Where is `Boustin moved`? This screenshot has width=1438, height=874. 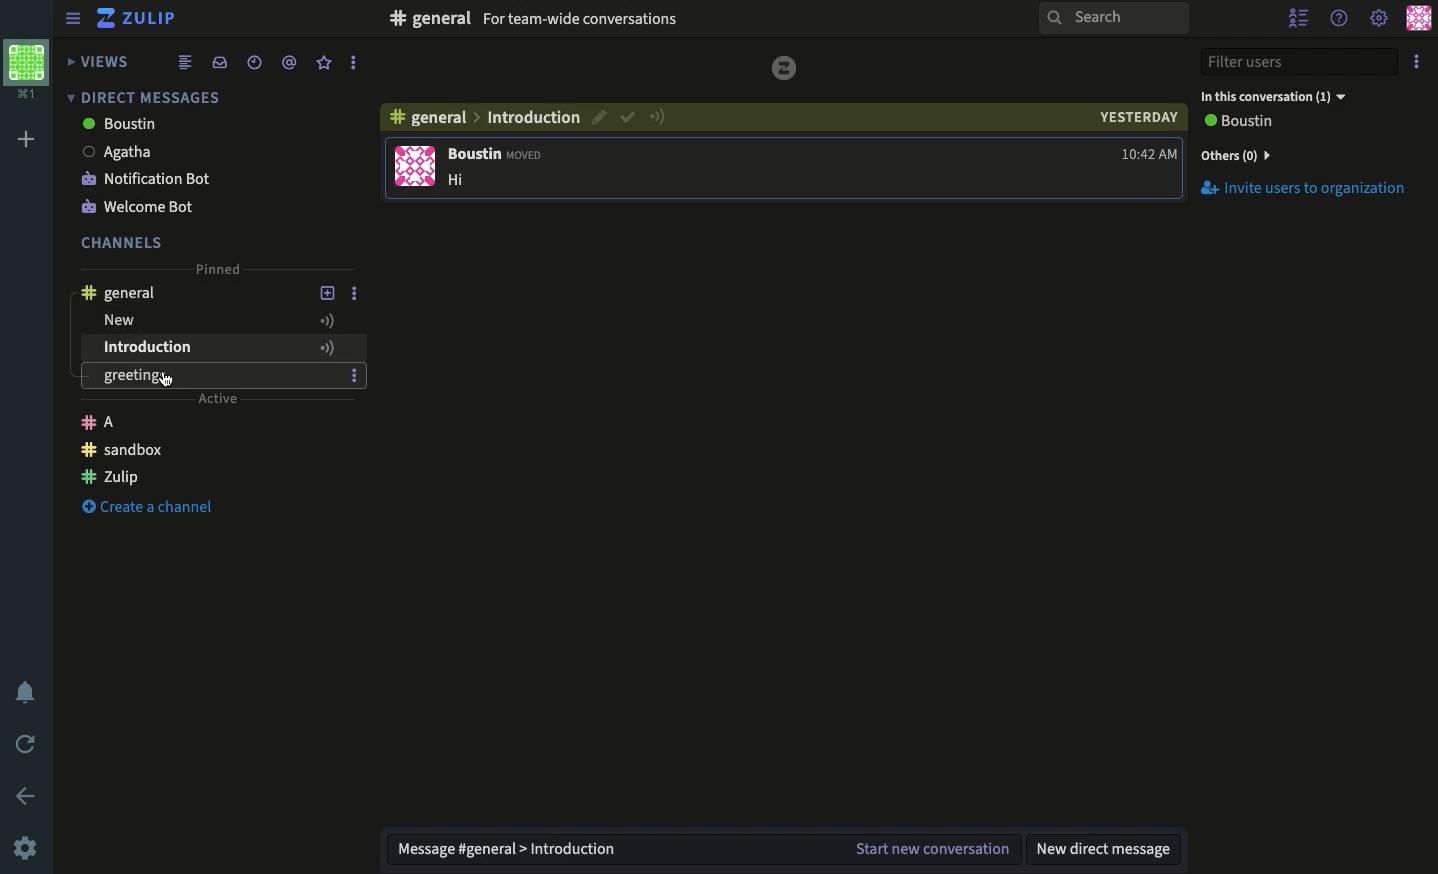 Boustin moved is located at coordinates (495, 154).